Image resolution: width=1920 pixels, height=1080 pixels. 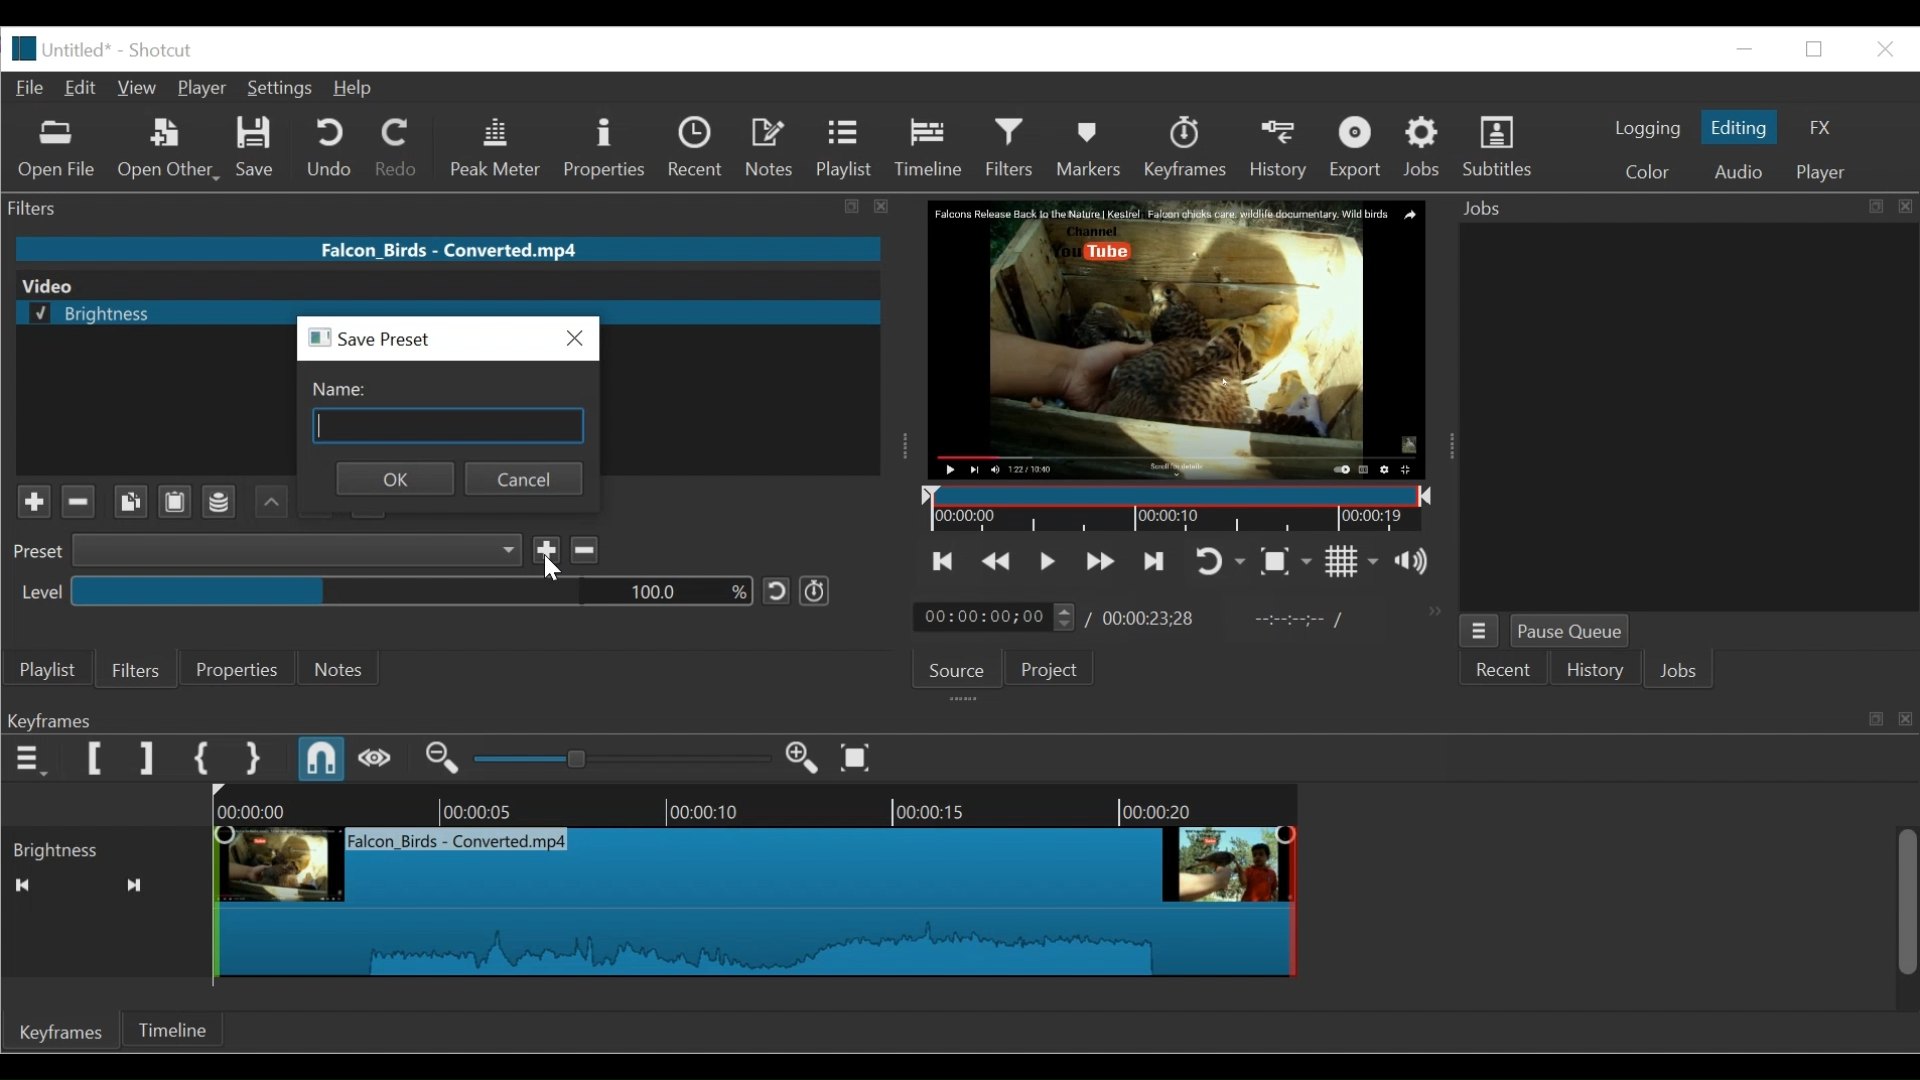 I want to click on File, so click(x=29, y=88).